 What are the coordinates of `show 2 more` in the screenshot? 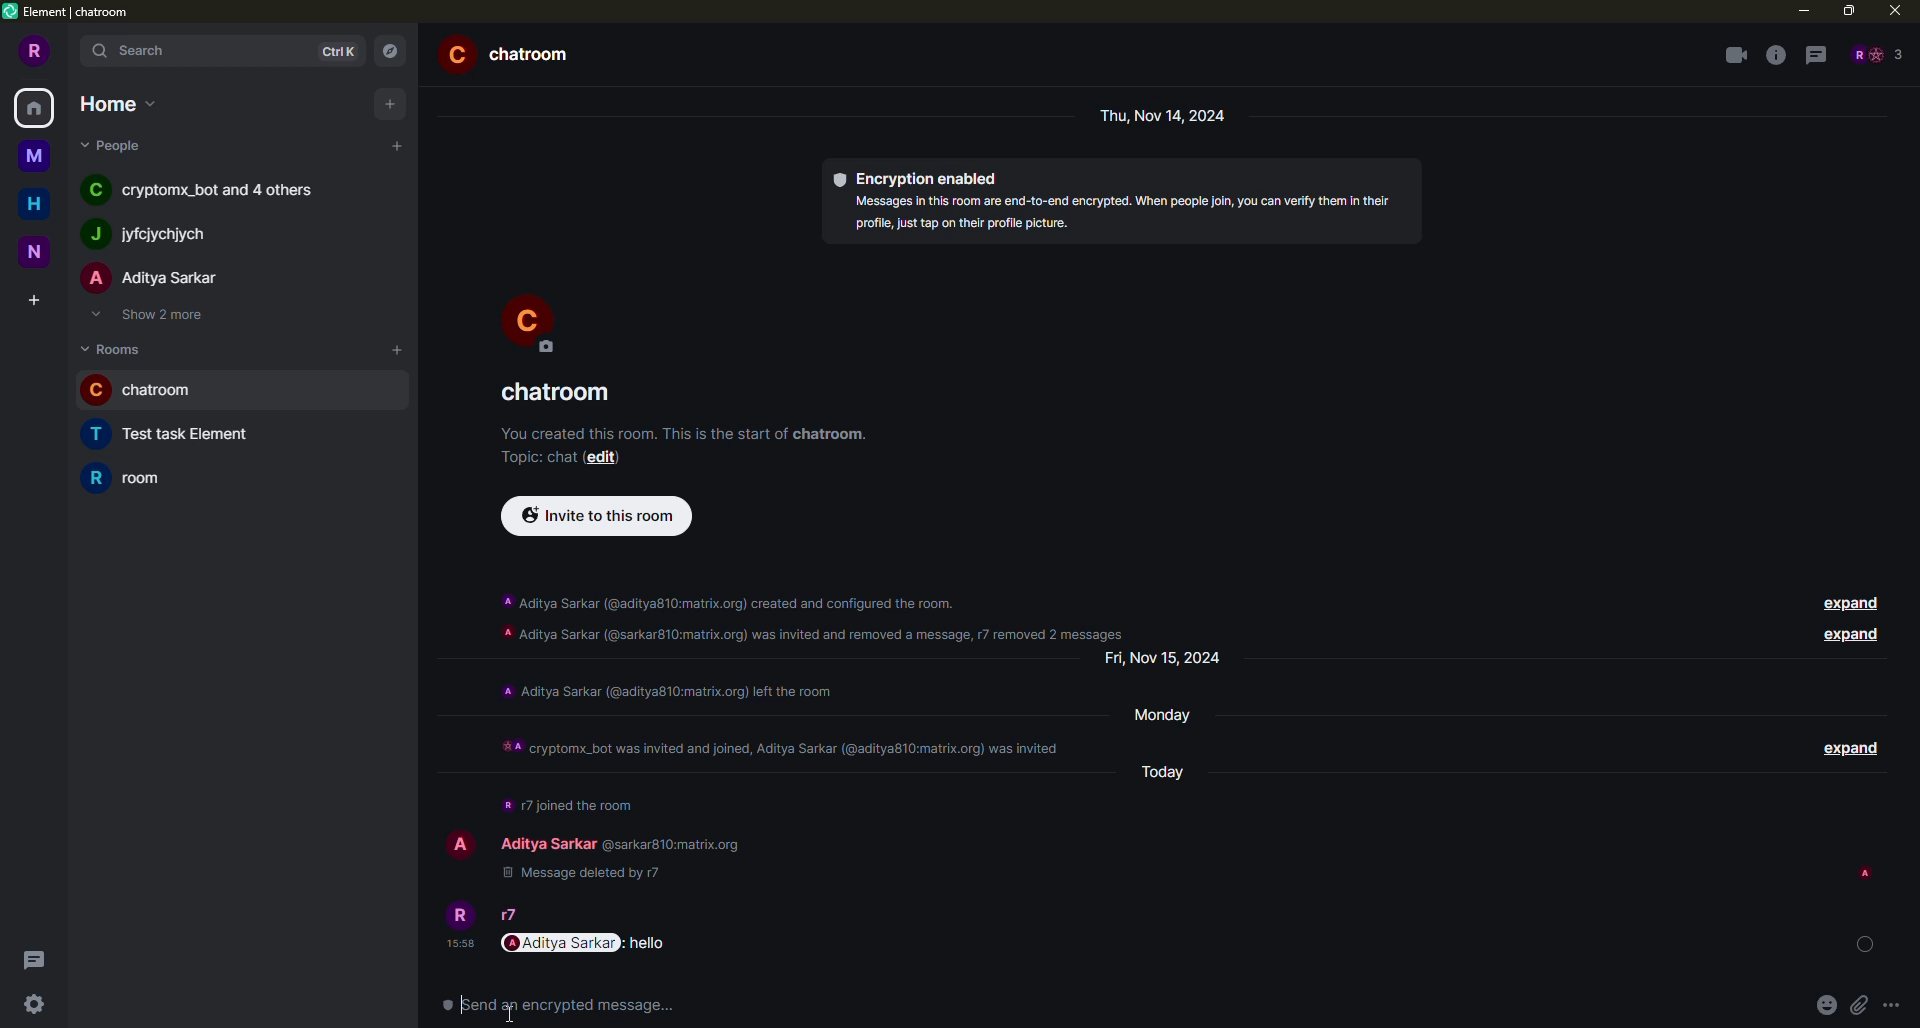 It's located at (156, 316).